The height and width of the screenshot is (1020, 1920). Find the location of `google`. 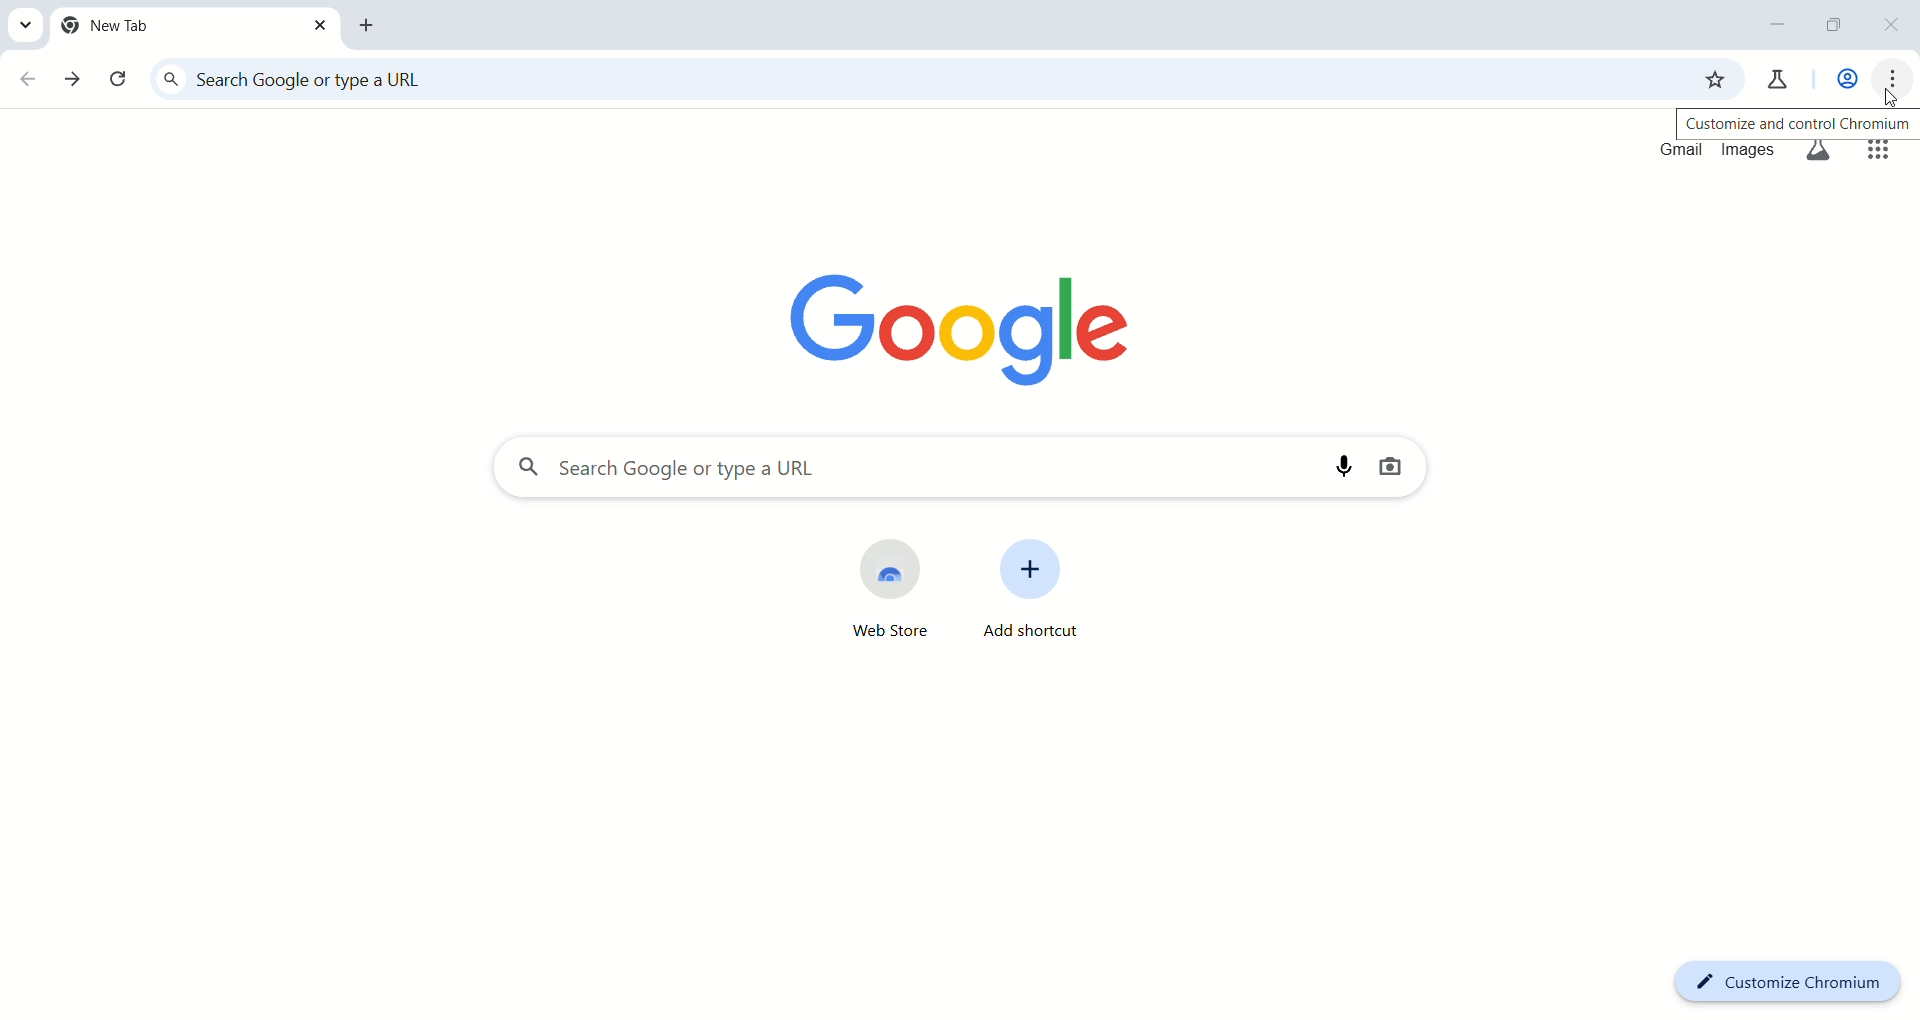

google is located at coordinates (973, 323).